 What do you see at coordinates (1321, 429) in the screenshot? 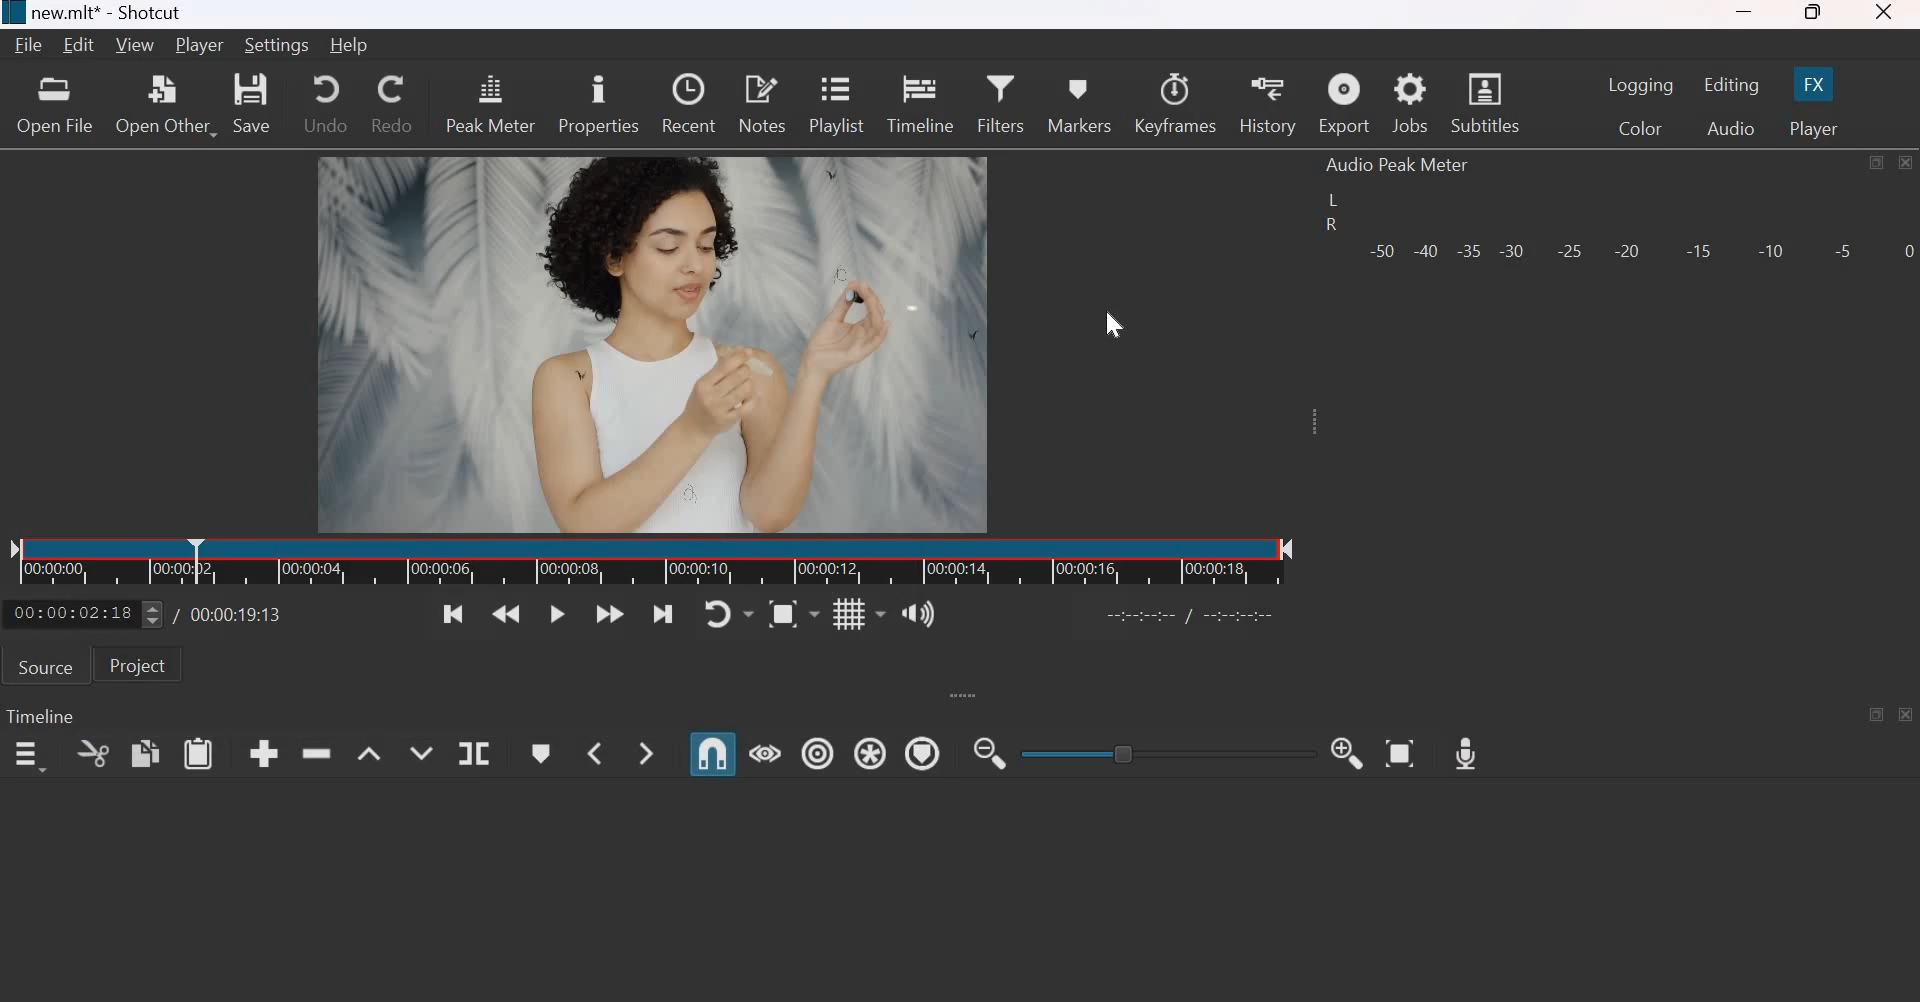
I see `expand` at bounding box center [1321, 429].